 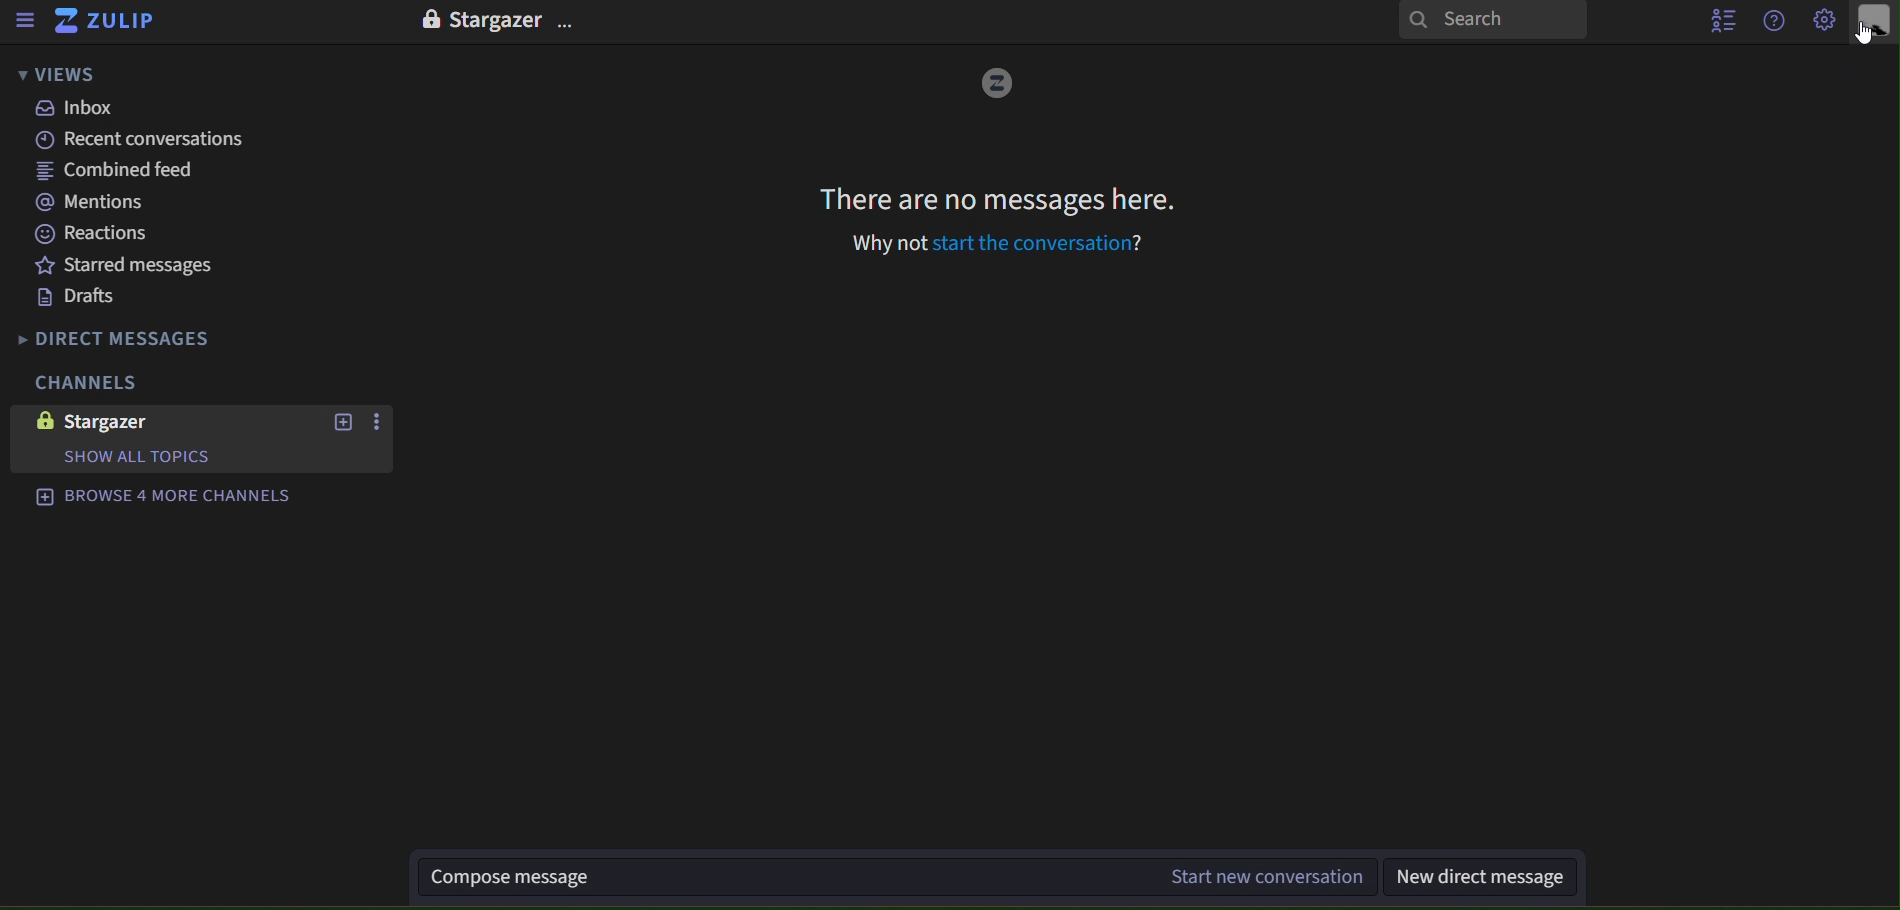 I want to click on views, so click(x=53, y=76).